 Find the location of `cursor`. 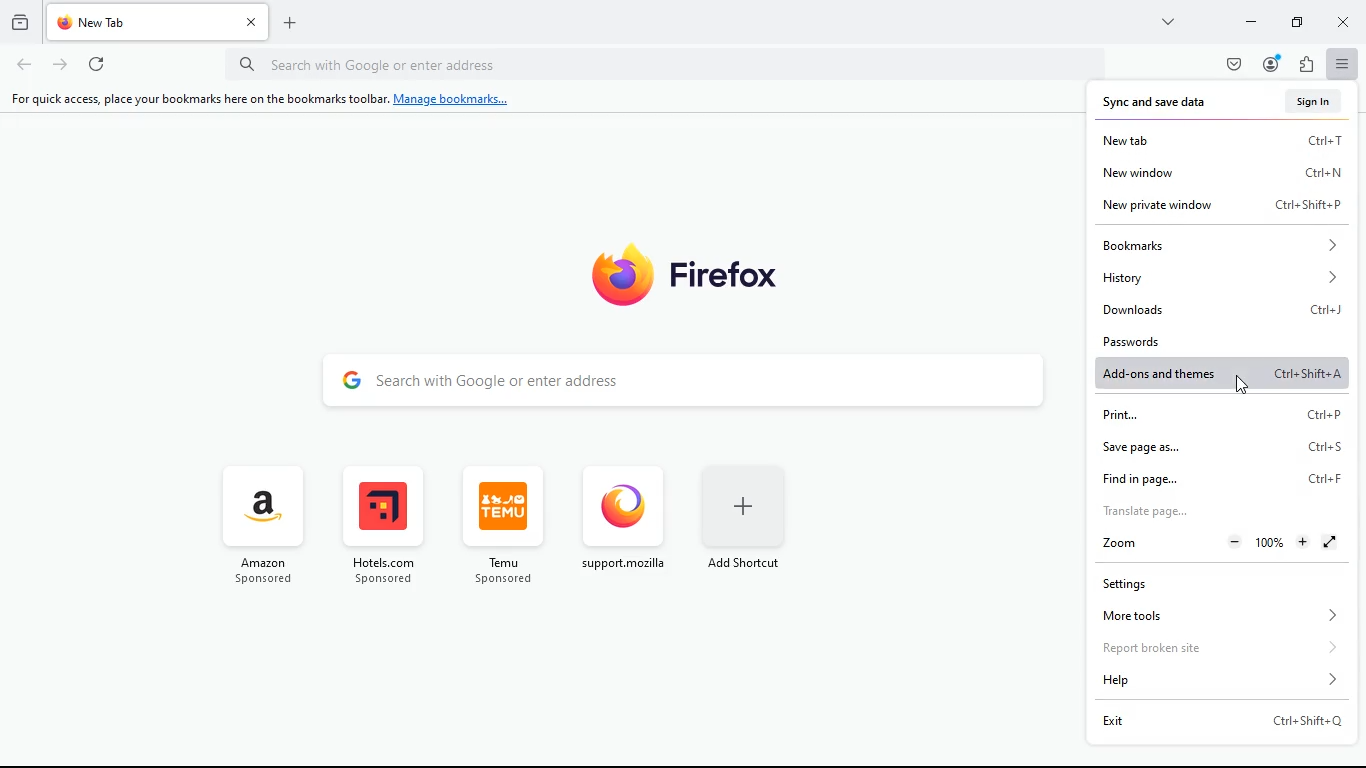

cursor is located at coordinates (1238, 377).